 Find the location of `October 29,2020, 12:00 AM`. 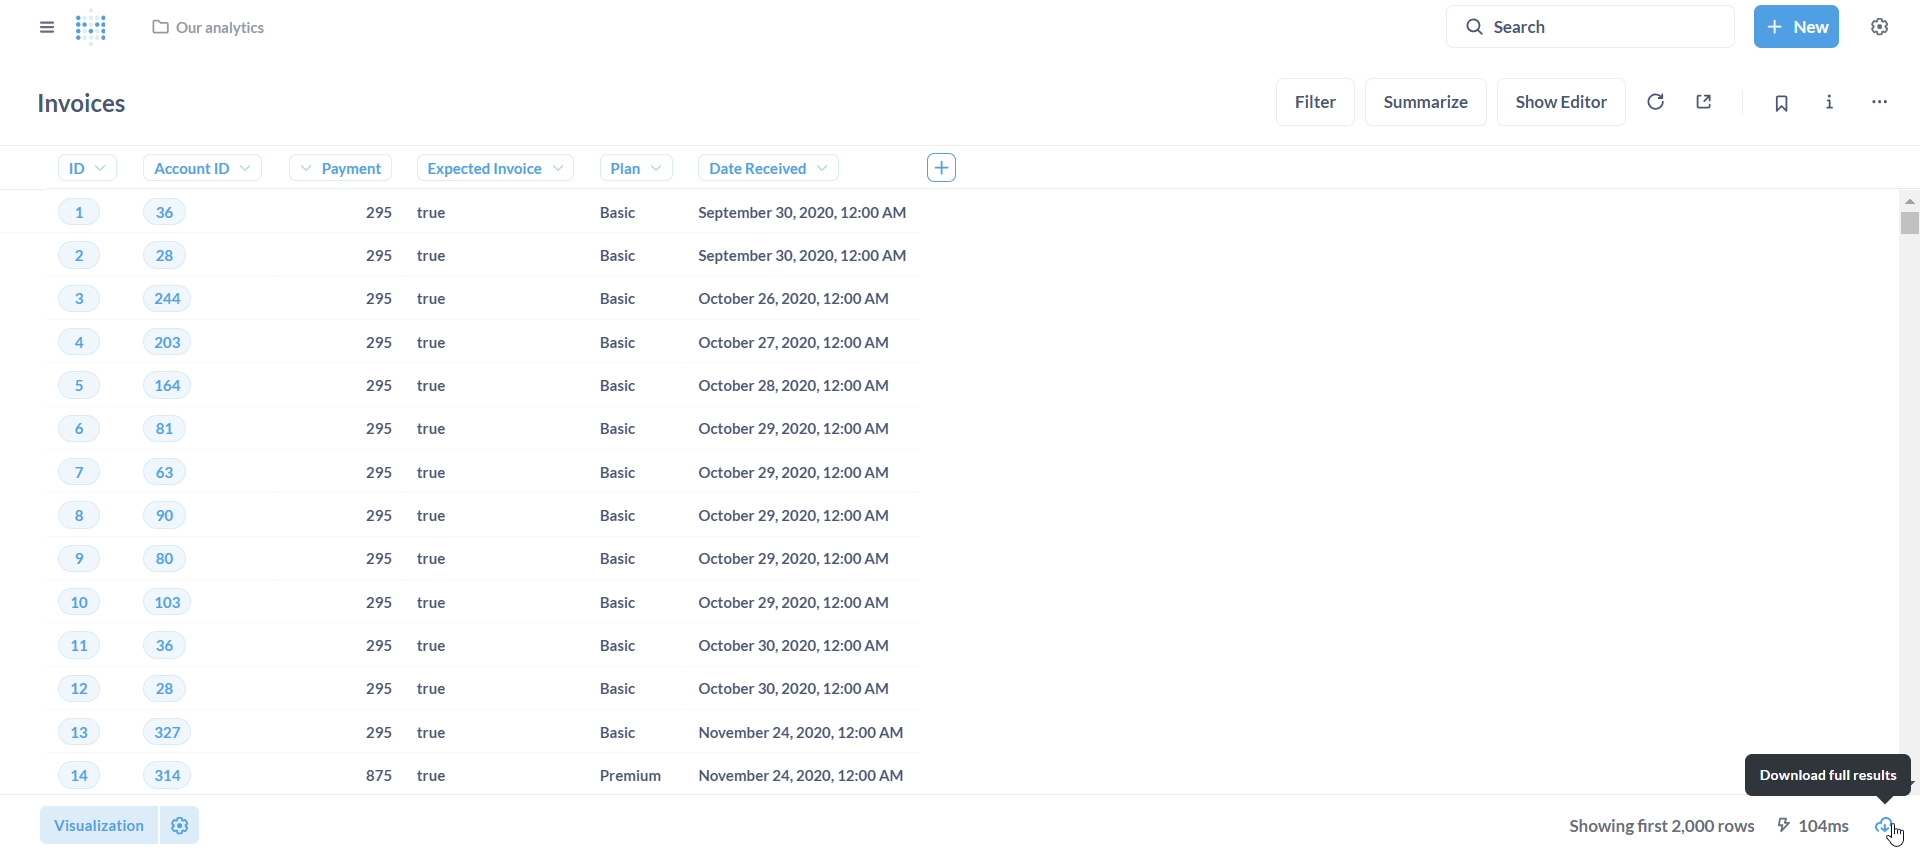

October 29,2020, 12:00 AM is located at coordinates (788, 601).